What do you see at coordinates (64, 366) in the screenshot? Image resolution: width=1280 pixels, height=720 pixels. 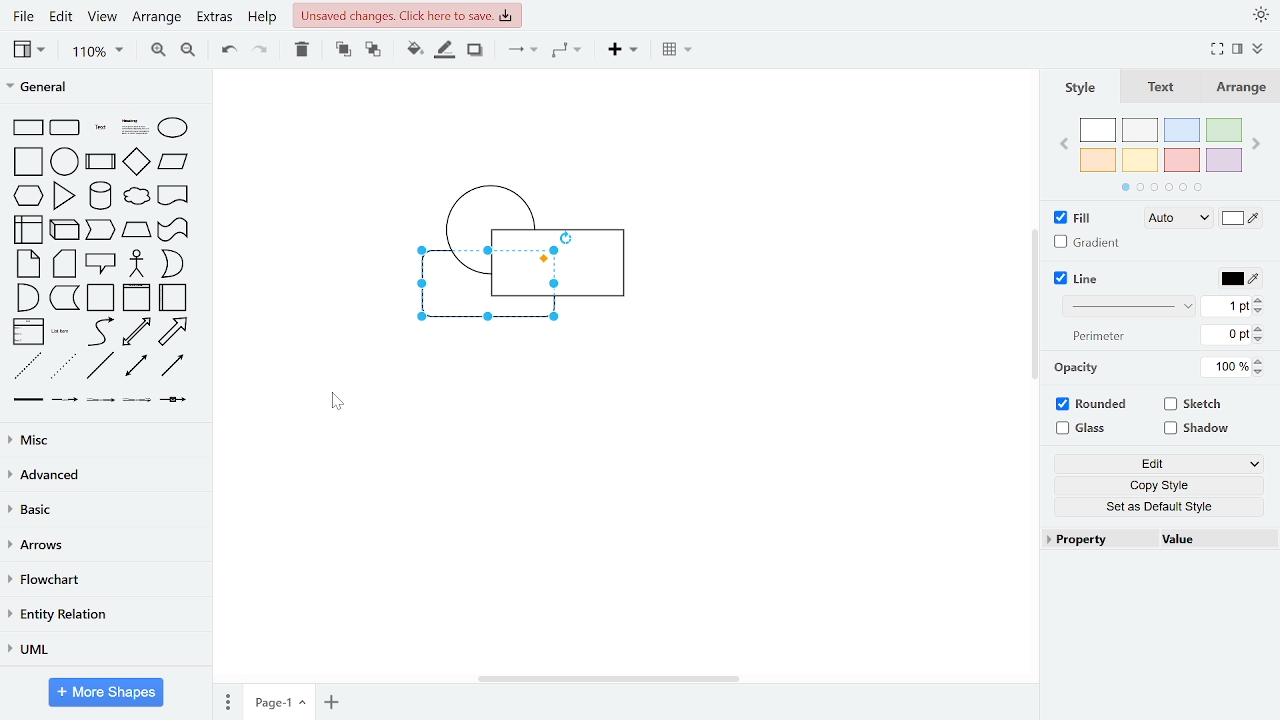 I see `dotted line` at bounding box center [64, 366].